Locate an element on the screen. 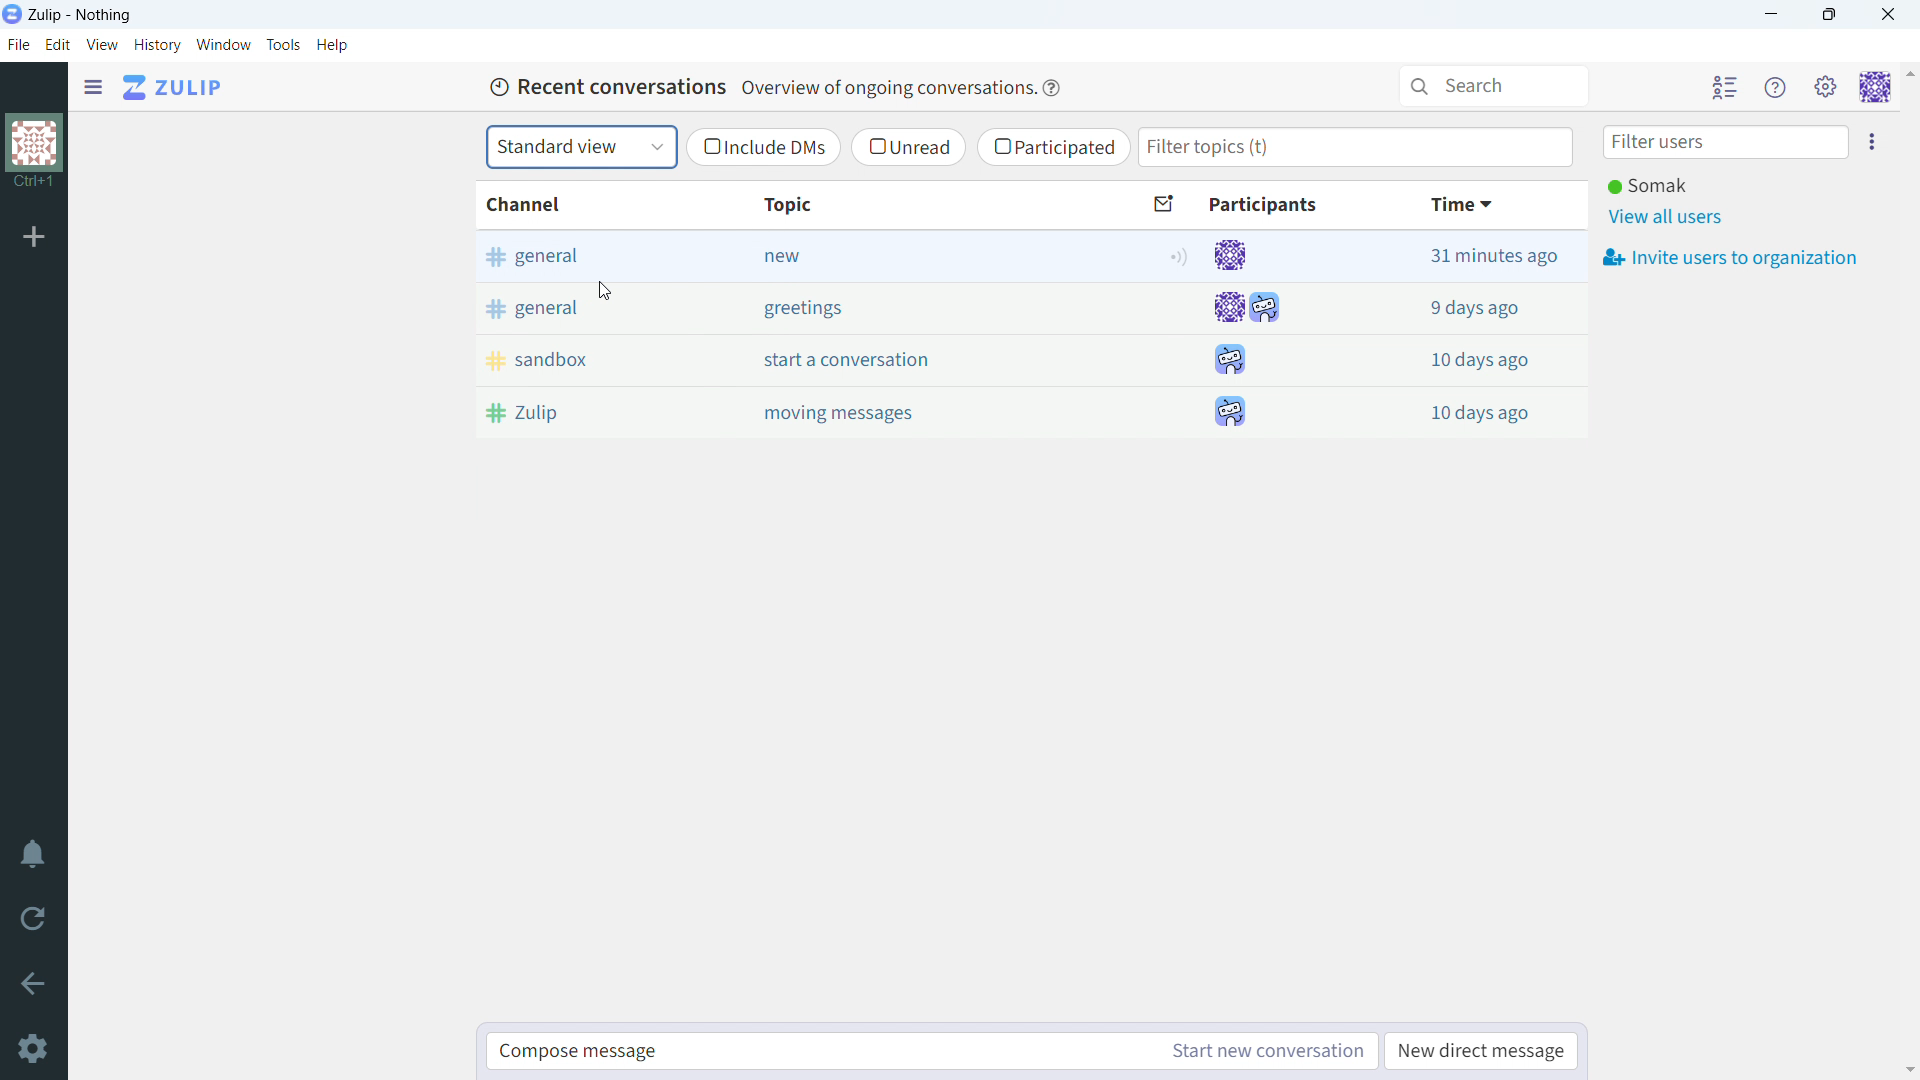  serarch is located at coordinates (1493, 86).